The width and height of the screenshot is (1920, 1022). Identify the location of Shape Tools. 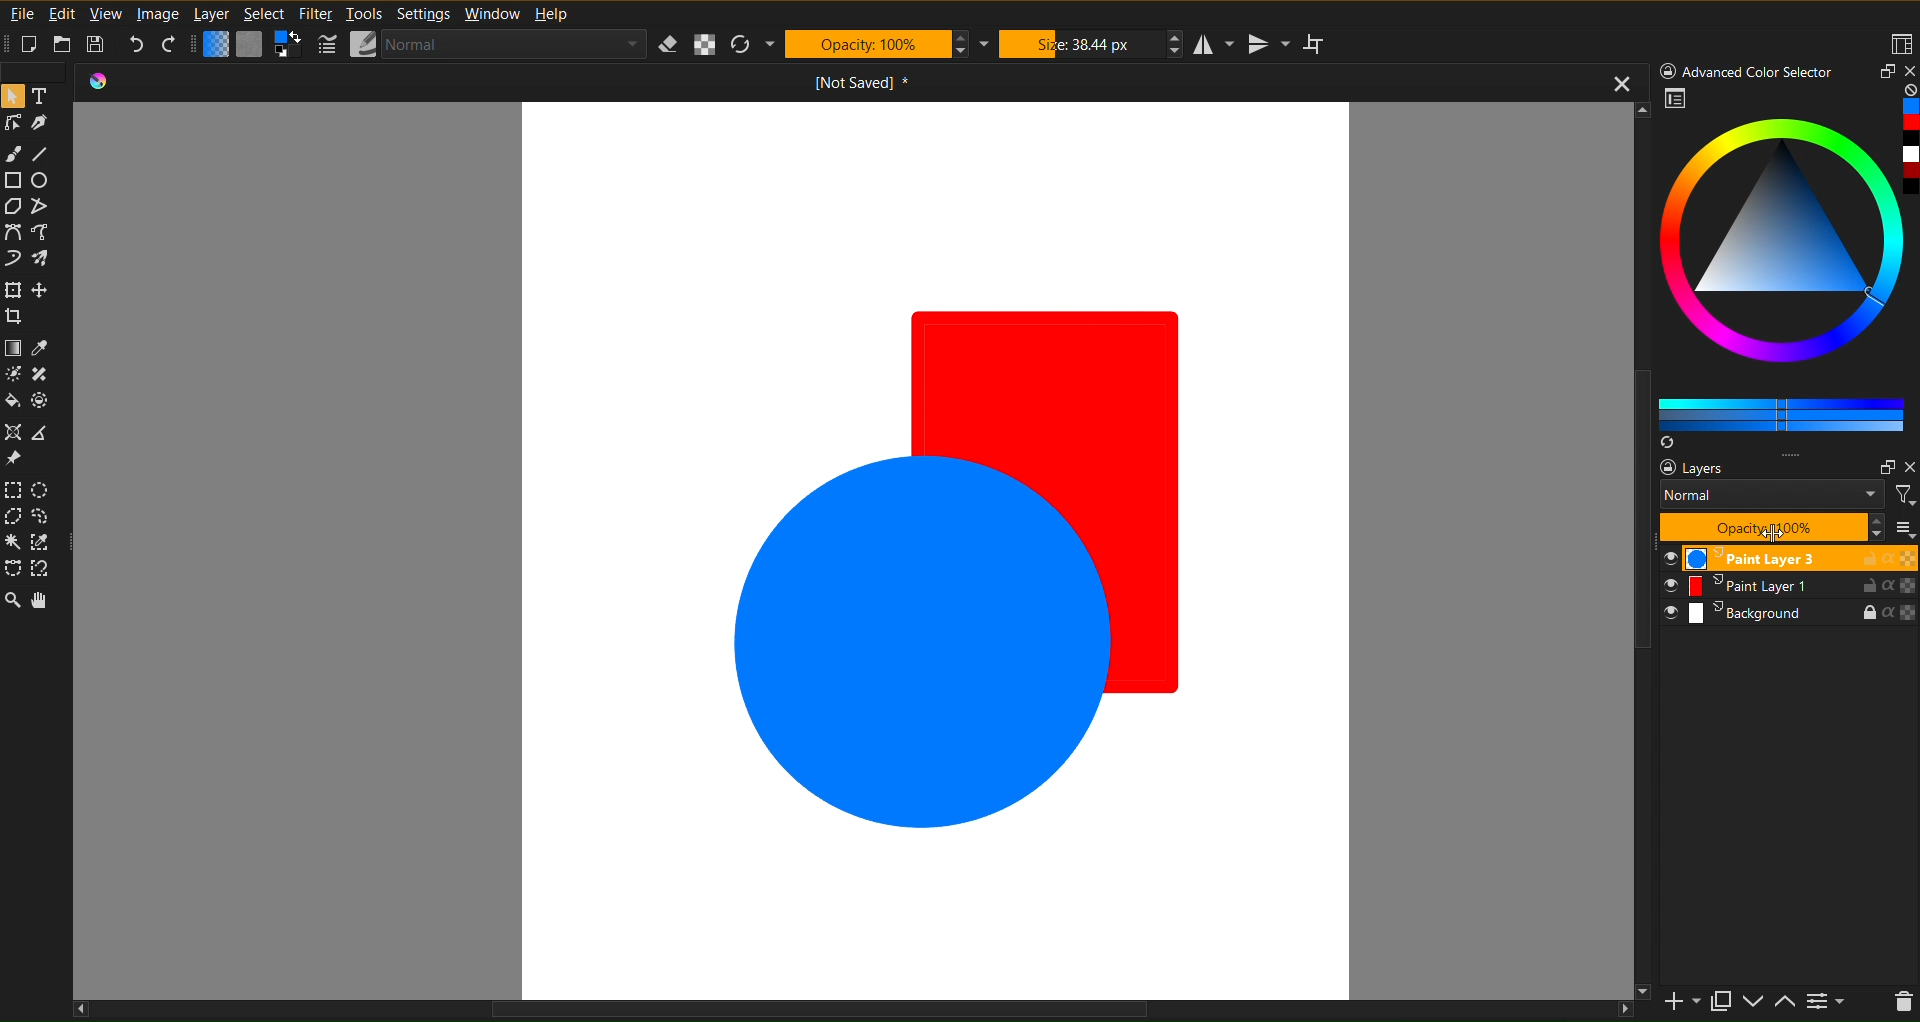
(16, 208).